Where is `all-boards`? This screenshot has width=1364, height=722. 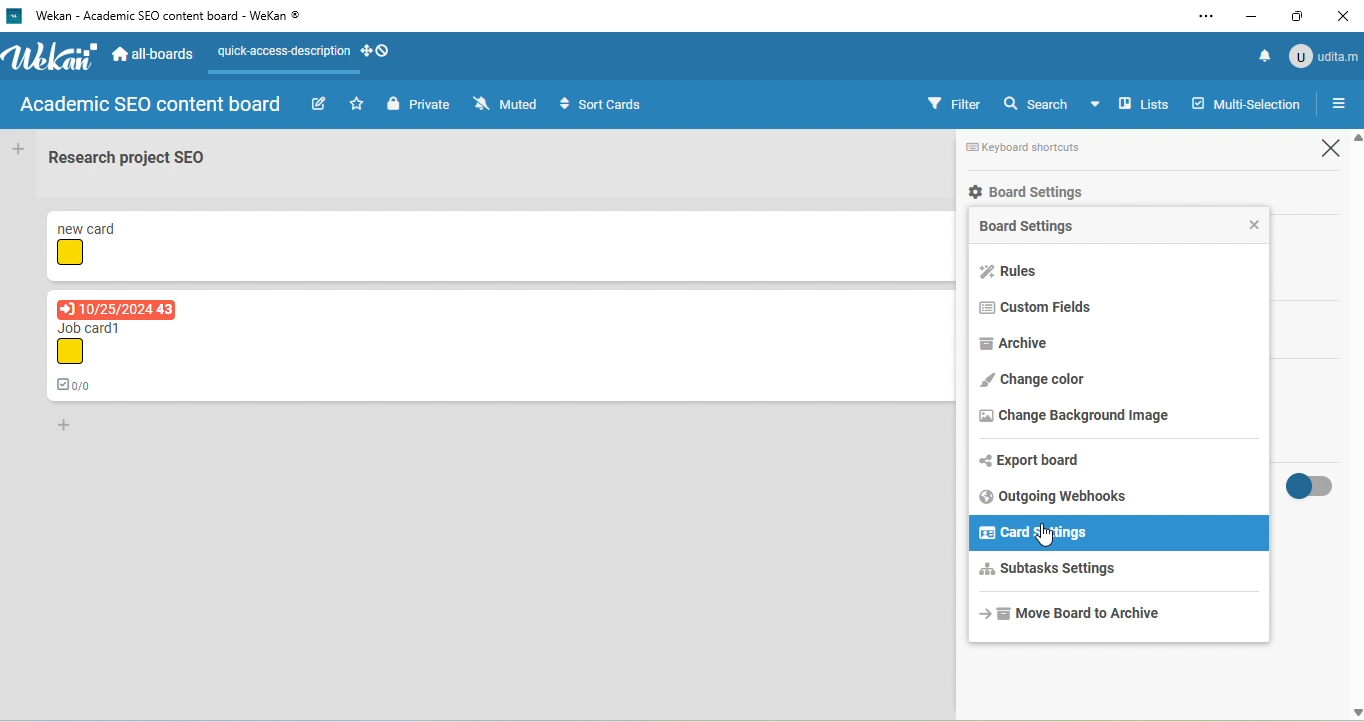 all-boards is located at coordinates (155, 52).